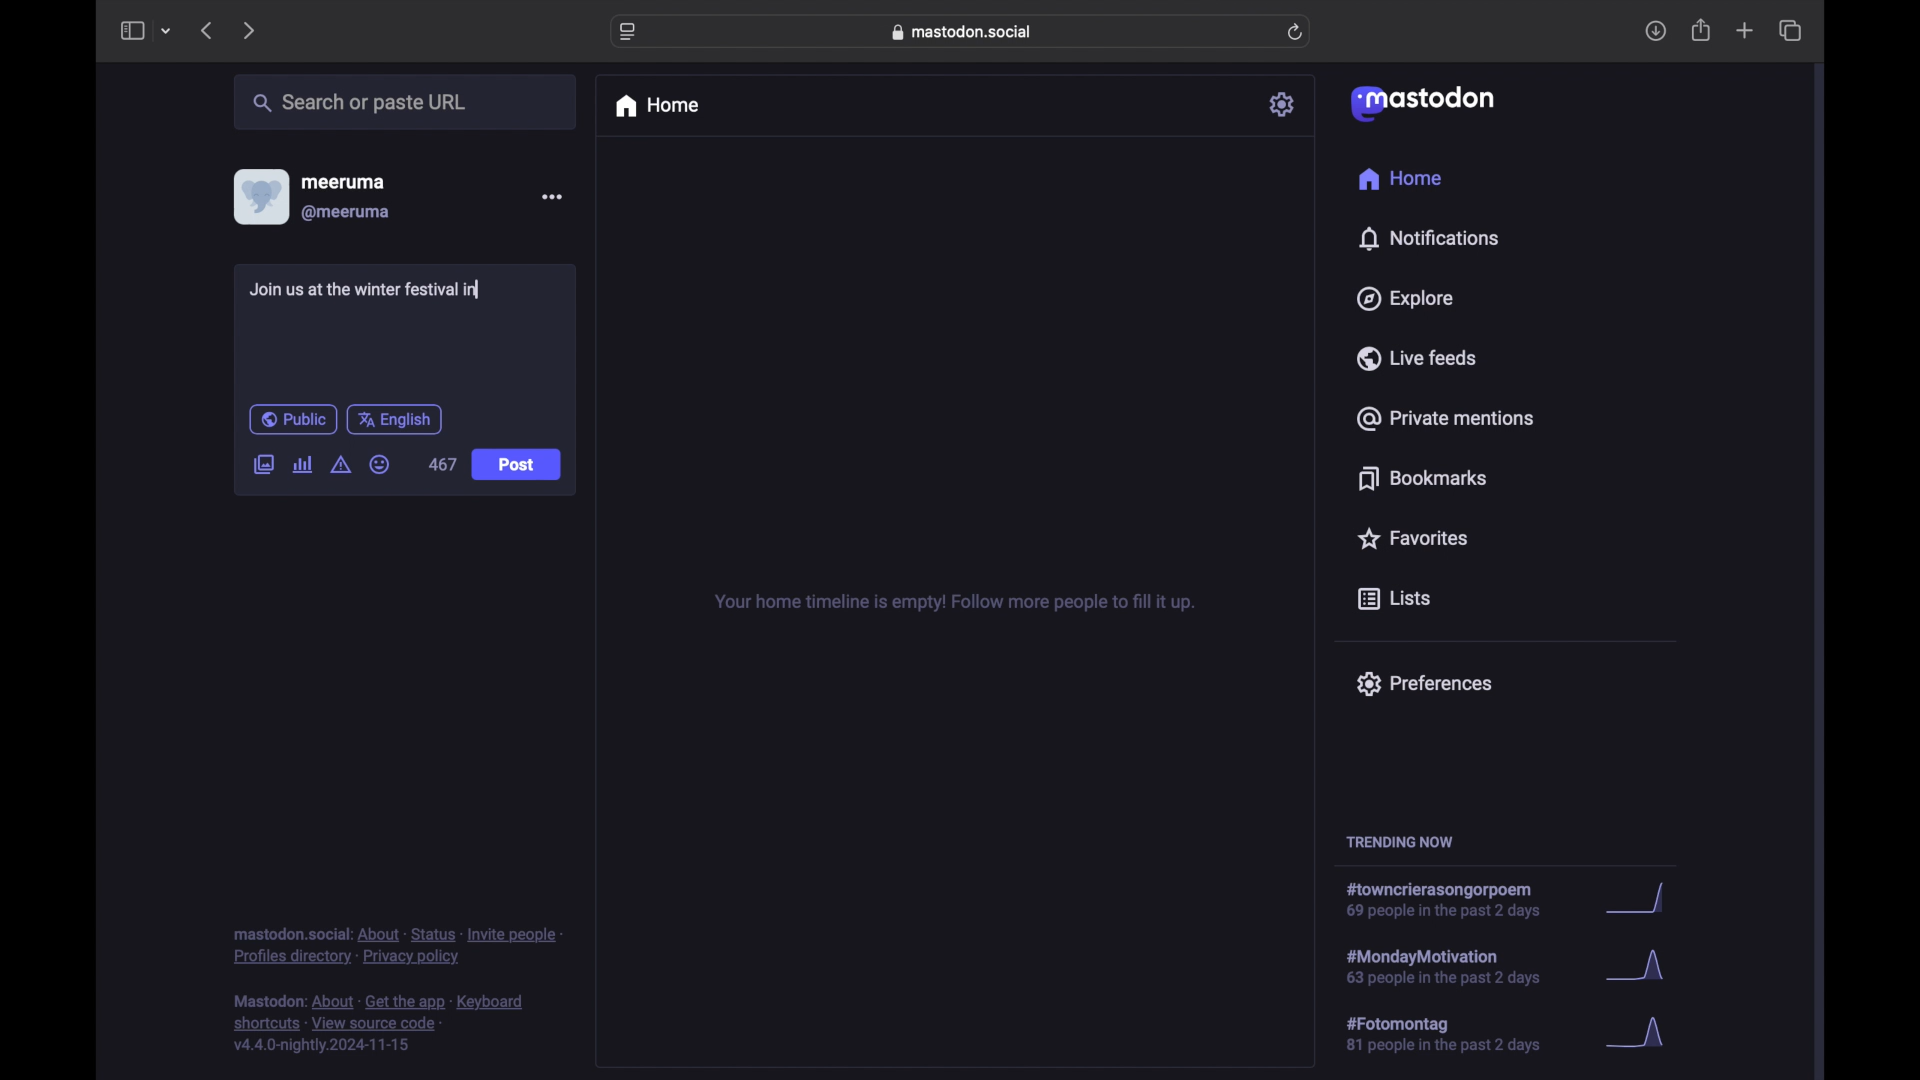  I want to click on graph, so click(1641, 900).